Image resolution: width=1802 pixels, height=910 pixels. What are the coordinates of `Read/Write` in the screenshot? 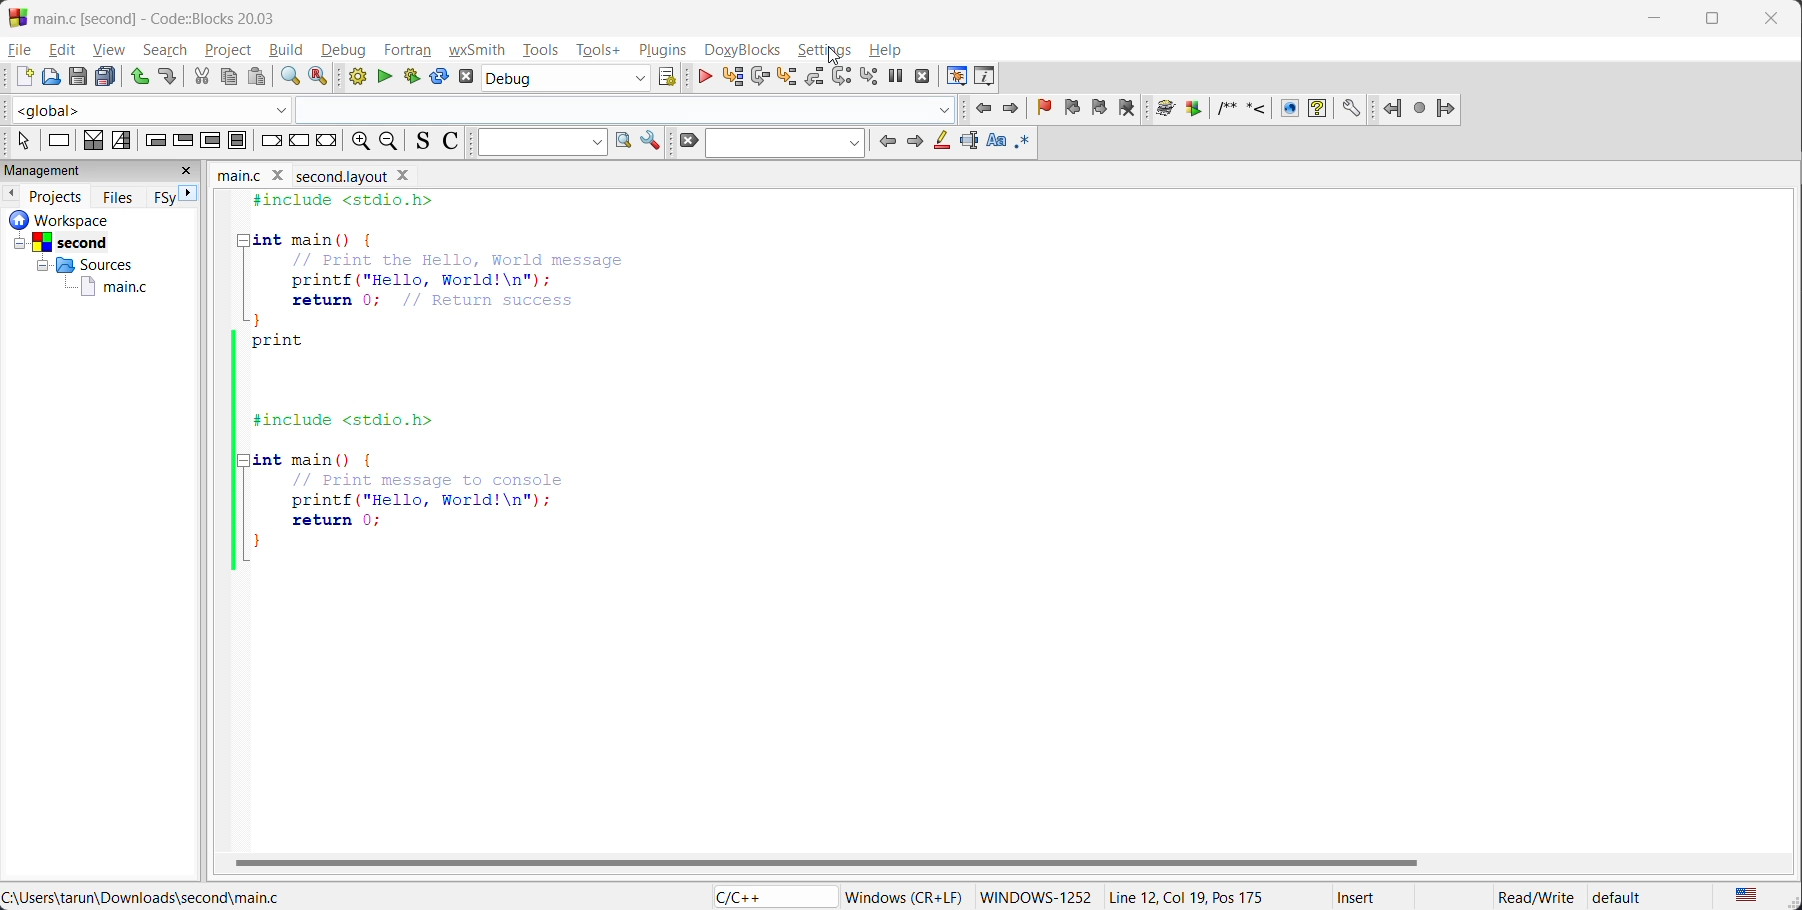 It's located at (1535, 895).